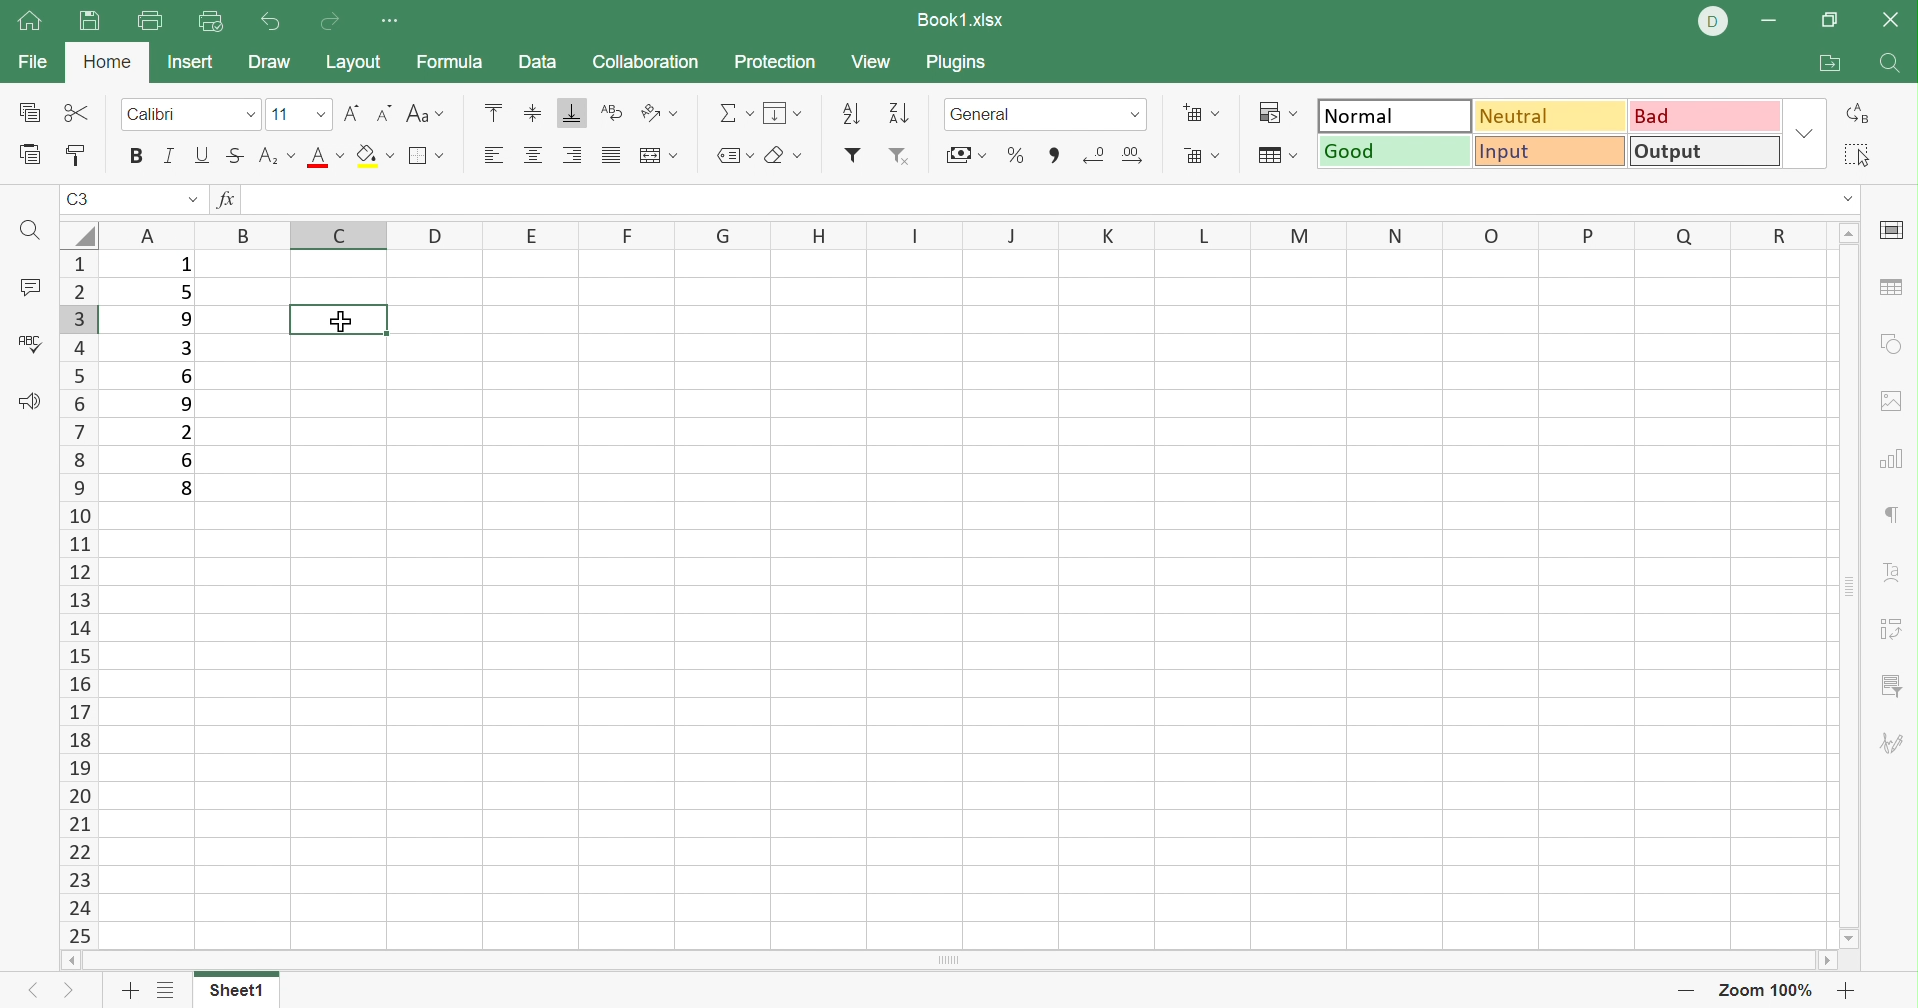 Image resolution: width=1918 pixels, height=1008 pixels. Describe the element at coordinates (341, 319) in the screenshot. I see `Cursor` at that location.